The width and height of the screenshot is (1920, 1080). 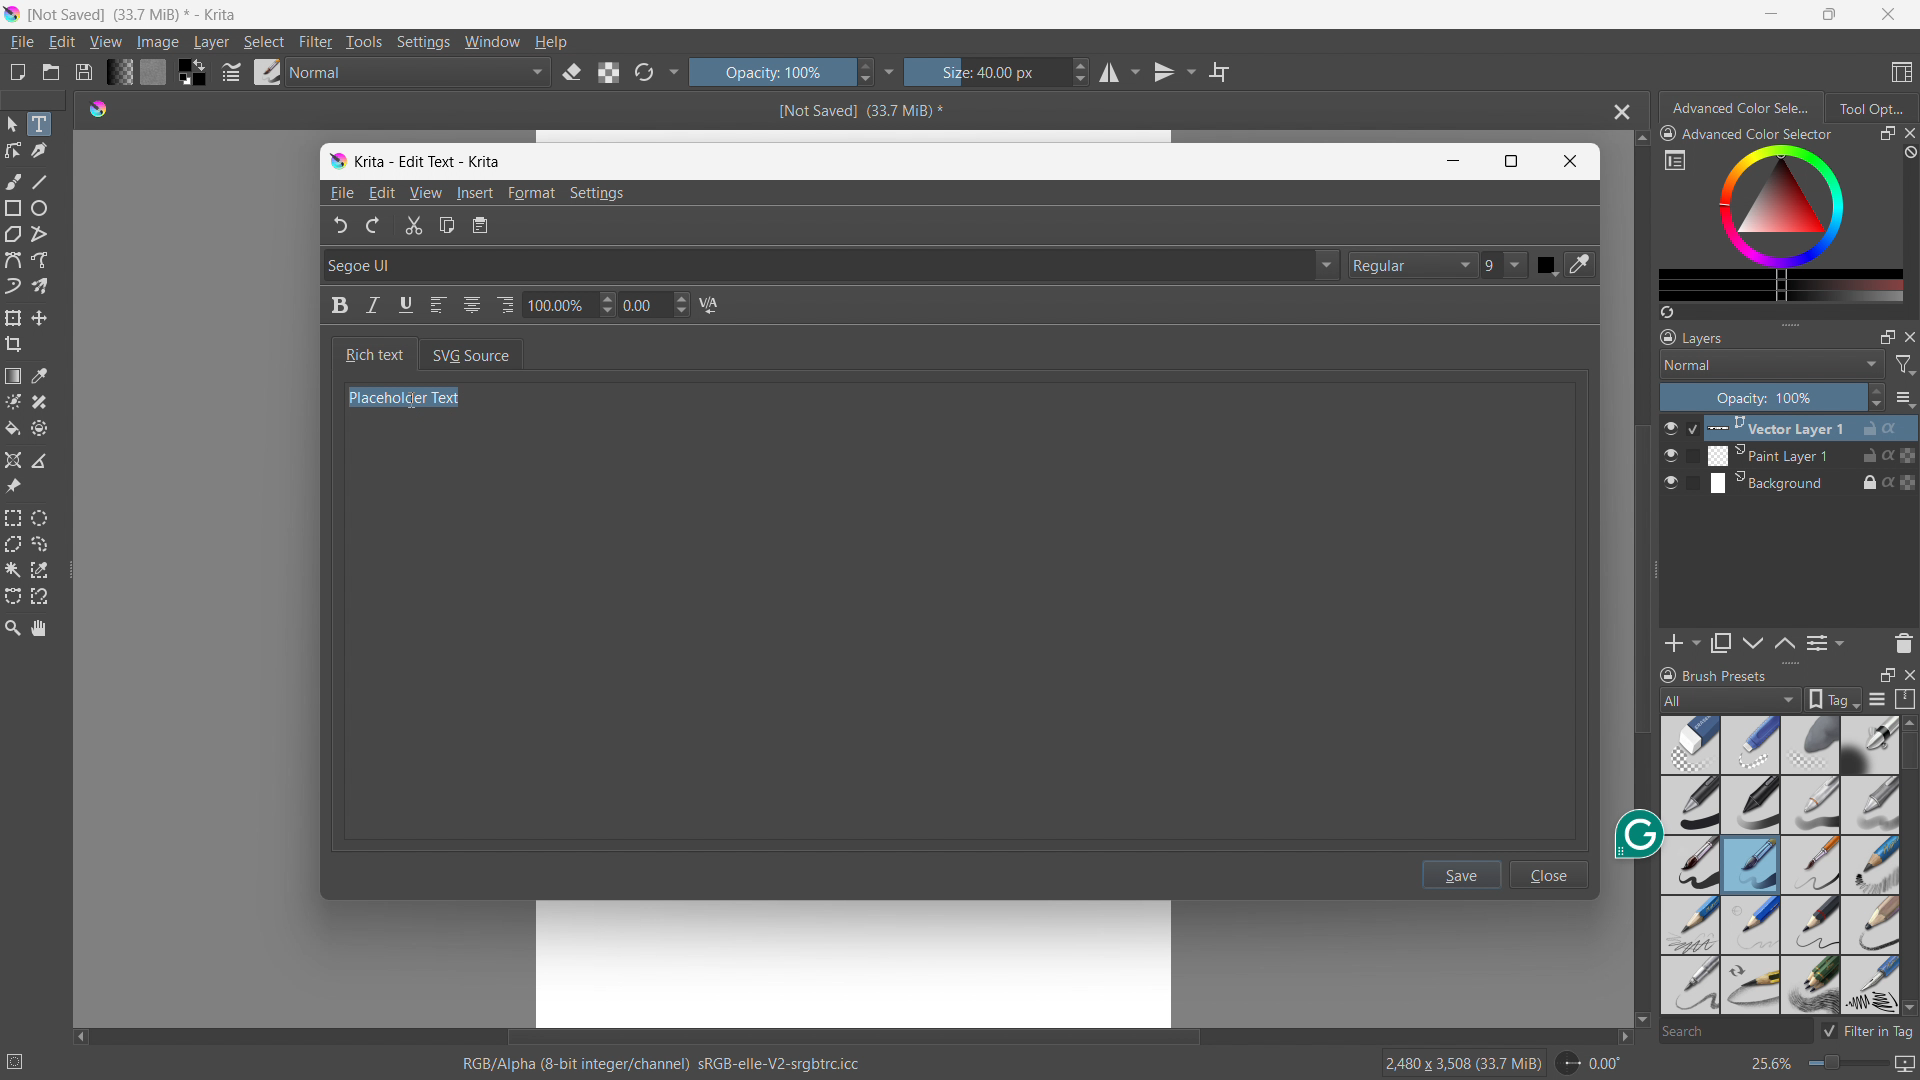 What do you see at coordinates (482, 226) in the screenshot?
I see `paste` at bounding box center [482, 226].